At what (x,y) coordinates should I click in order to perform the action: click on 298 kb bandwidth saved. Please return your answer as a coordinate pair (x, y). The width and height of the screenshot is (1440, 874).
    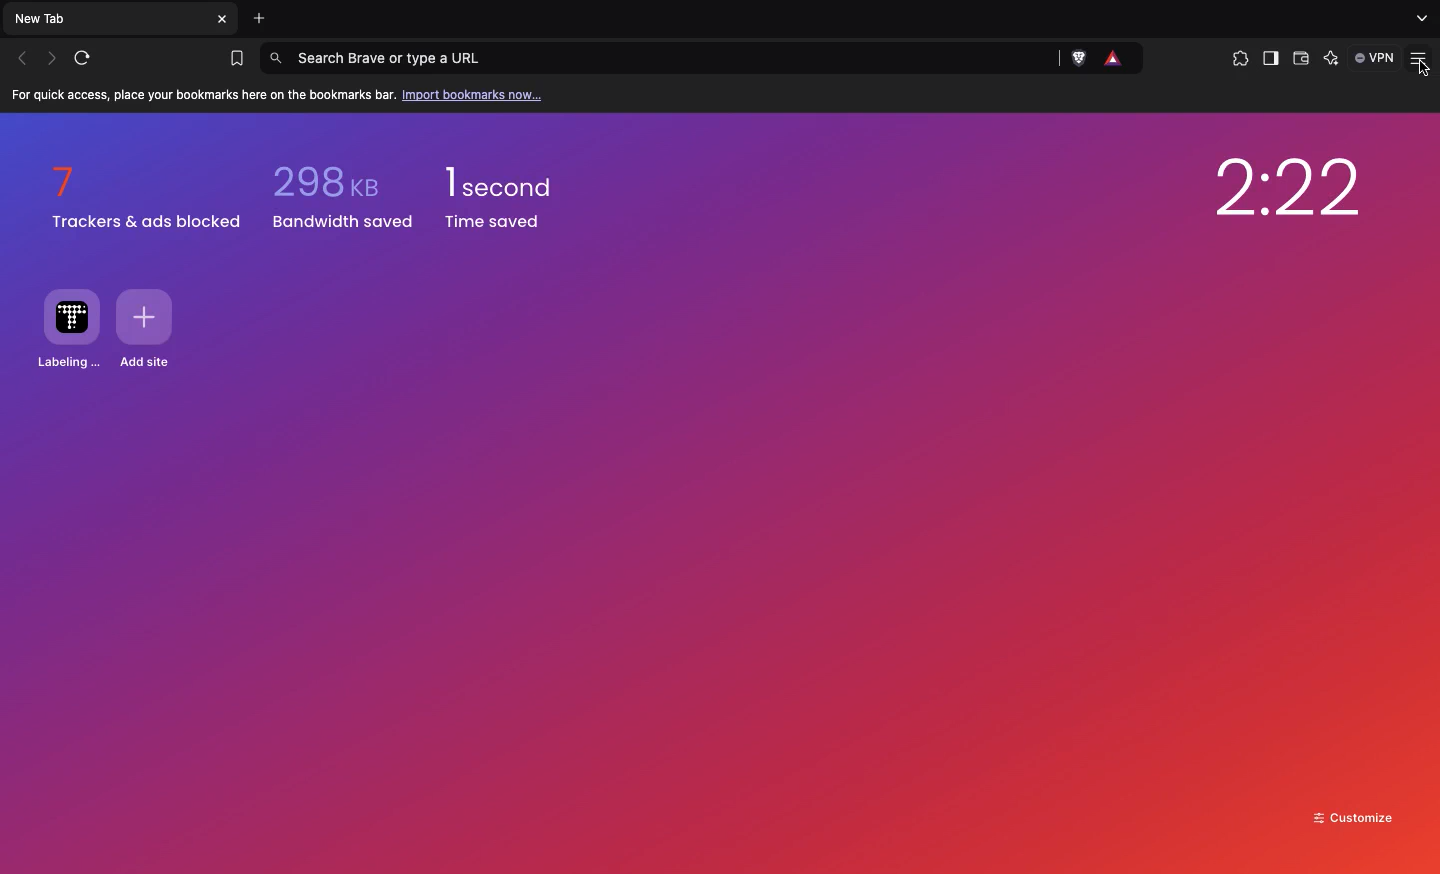
    Looking at the image, I should click on (342, 199).